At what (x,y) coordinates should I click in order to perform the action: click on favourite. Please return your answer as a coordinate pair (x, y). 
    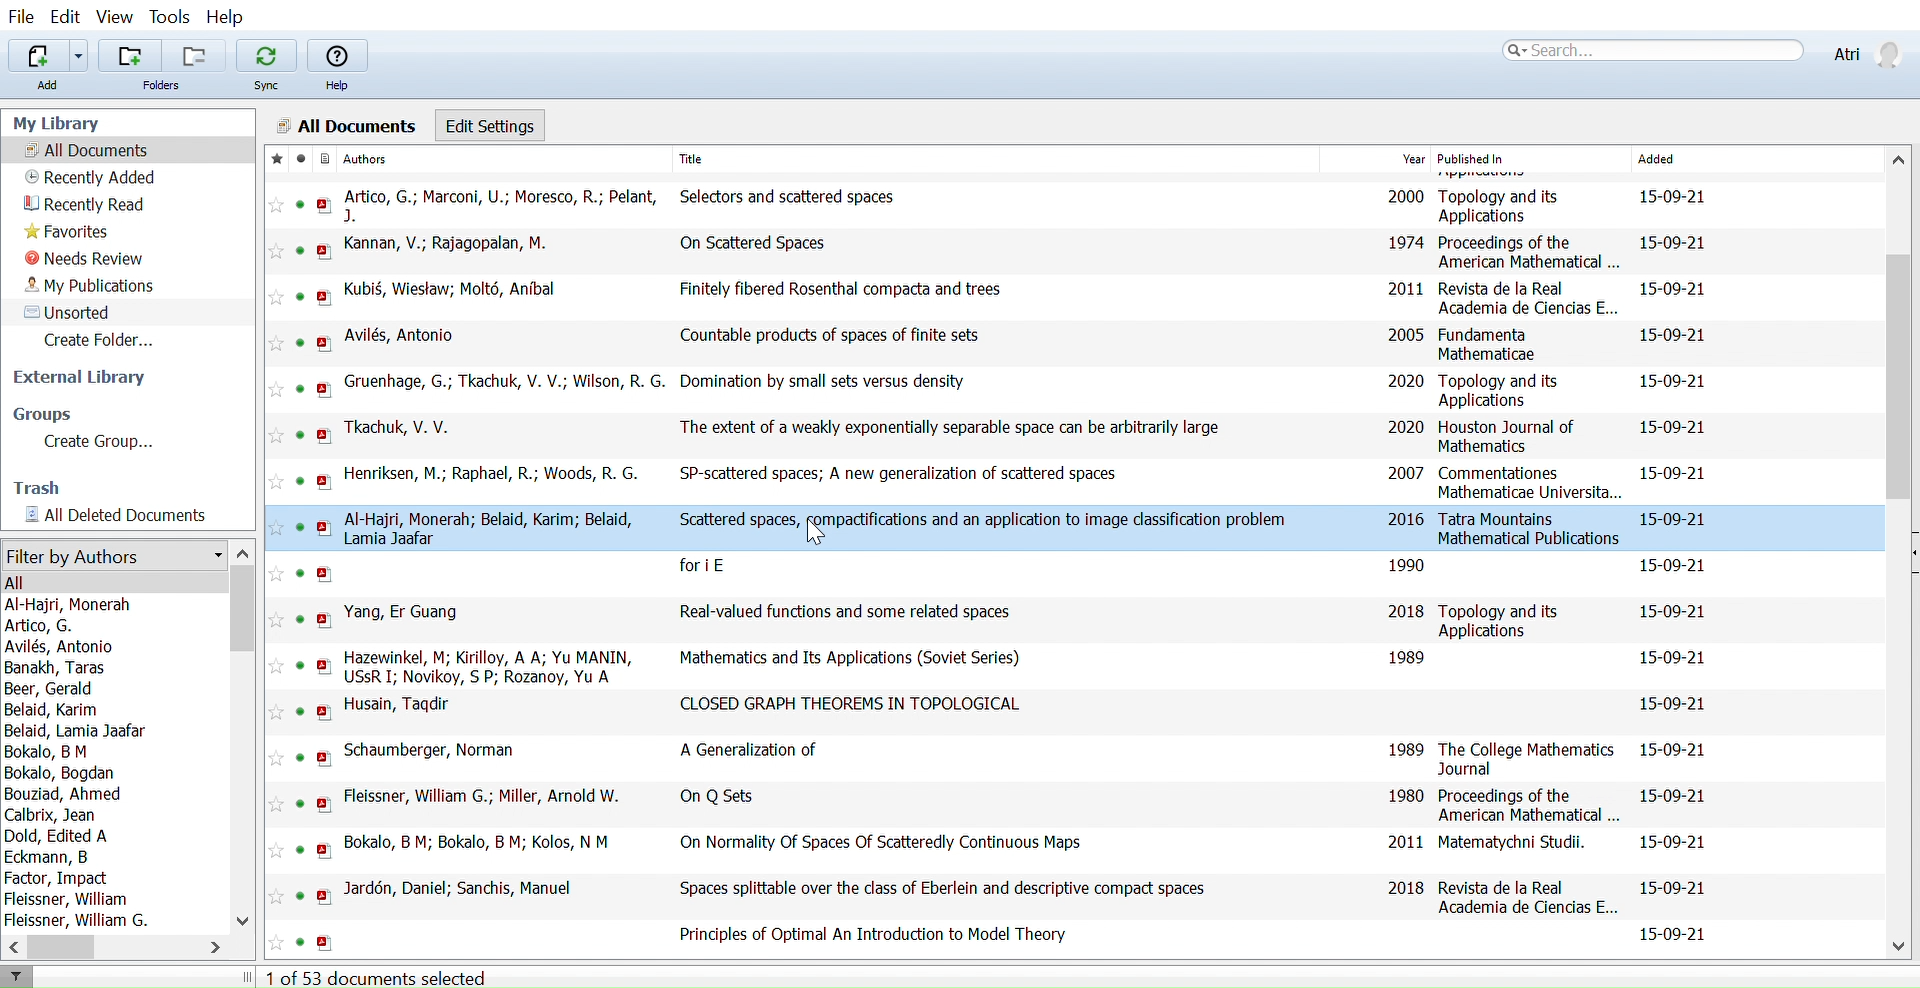
    Looking at the image, I should click on (276, 575).